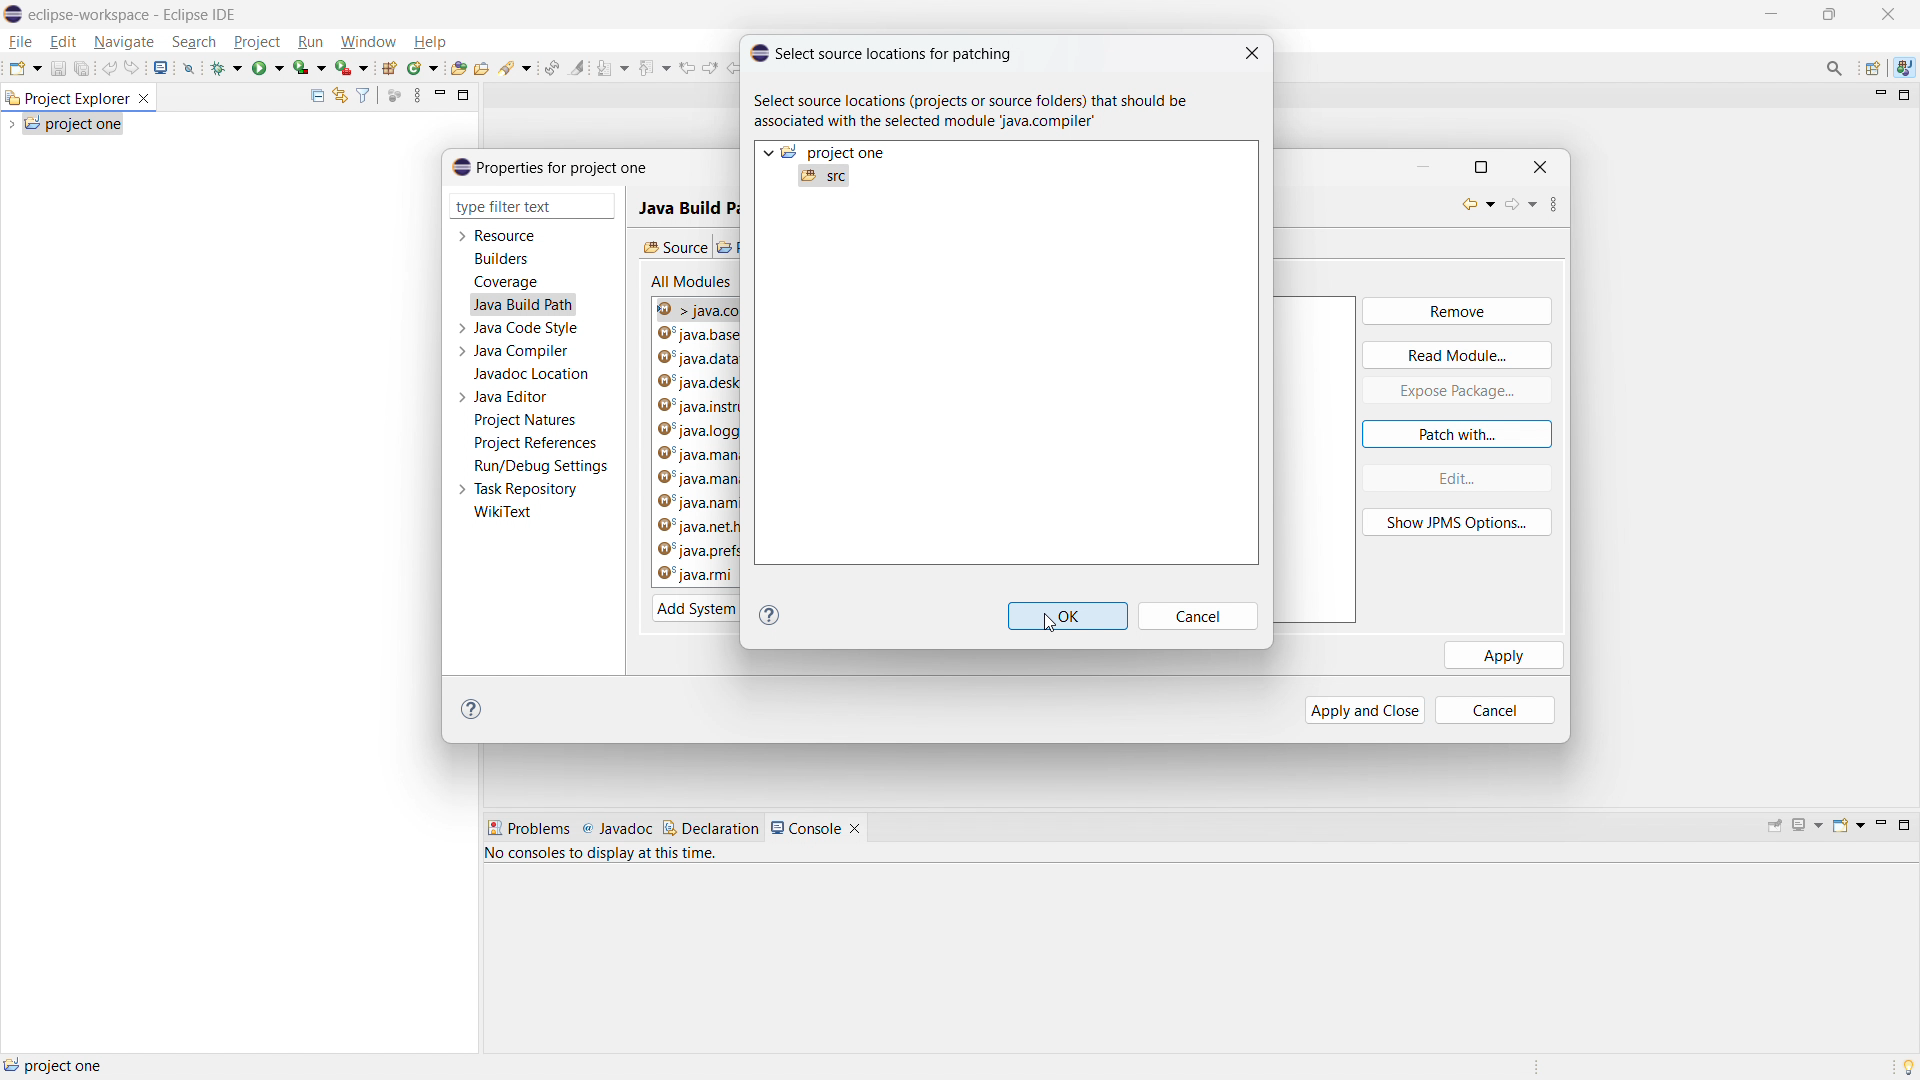  I want to click on eclipse-workspace - Eclipse IDE, so click(133, 15).